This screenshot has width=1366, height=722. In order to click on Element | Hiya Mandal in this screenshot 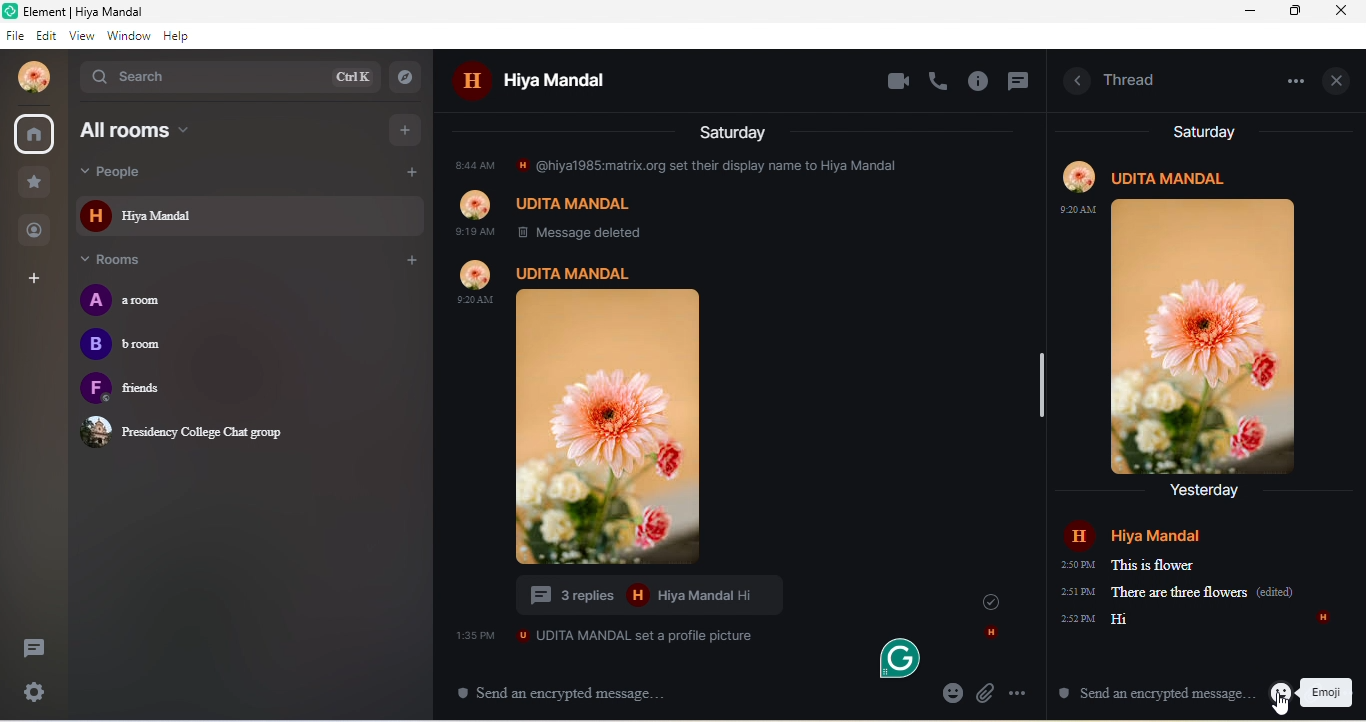, I will do `click(83, 11)`.